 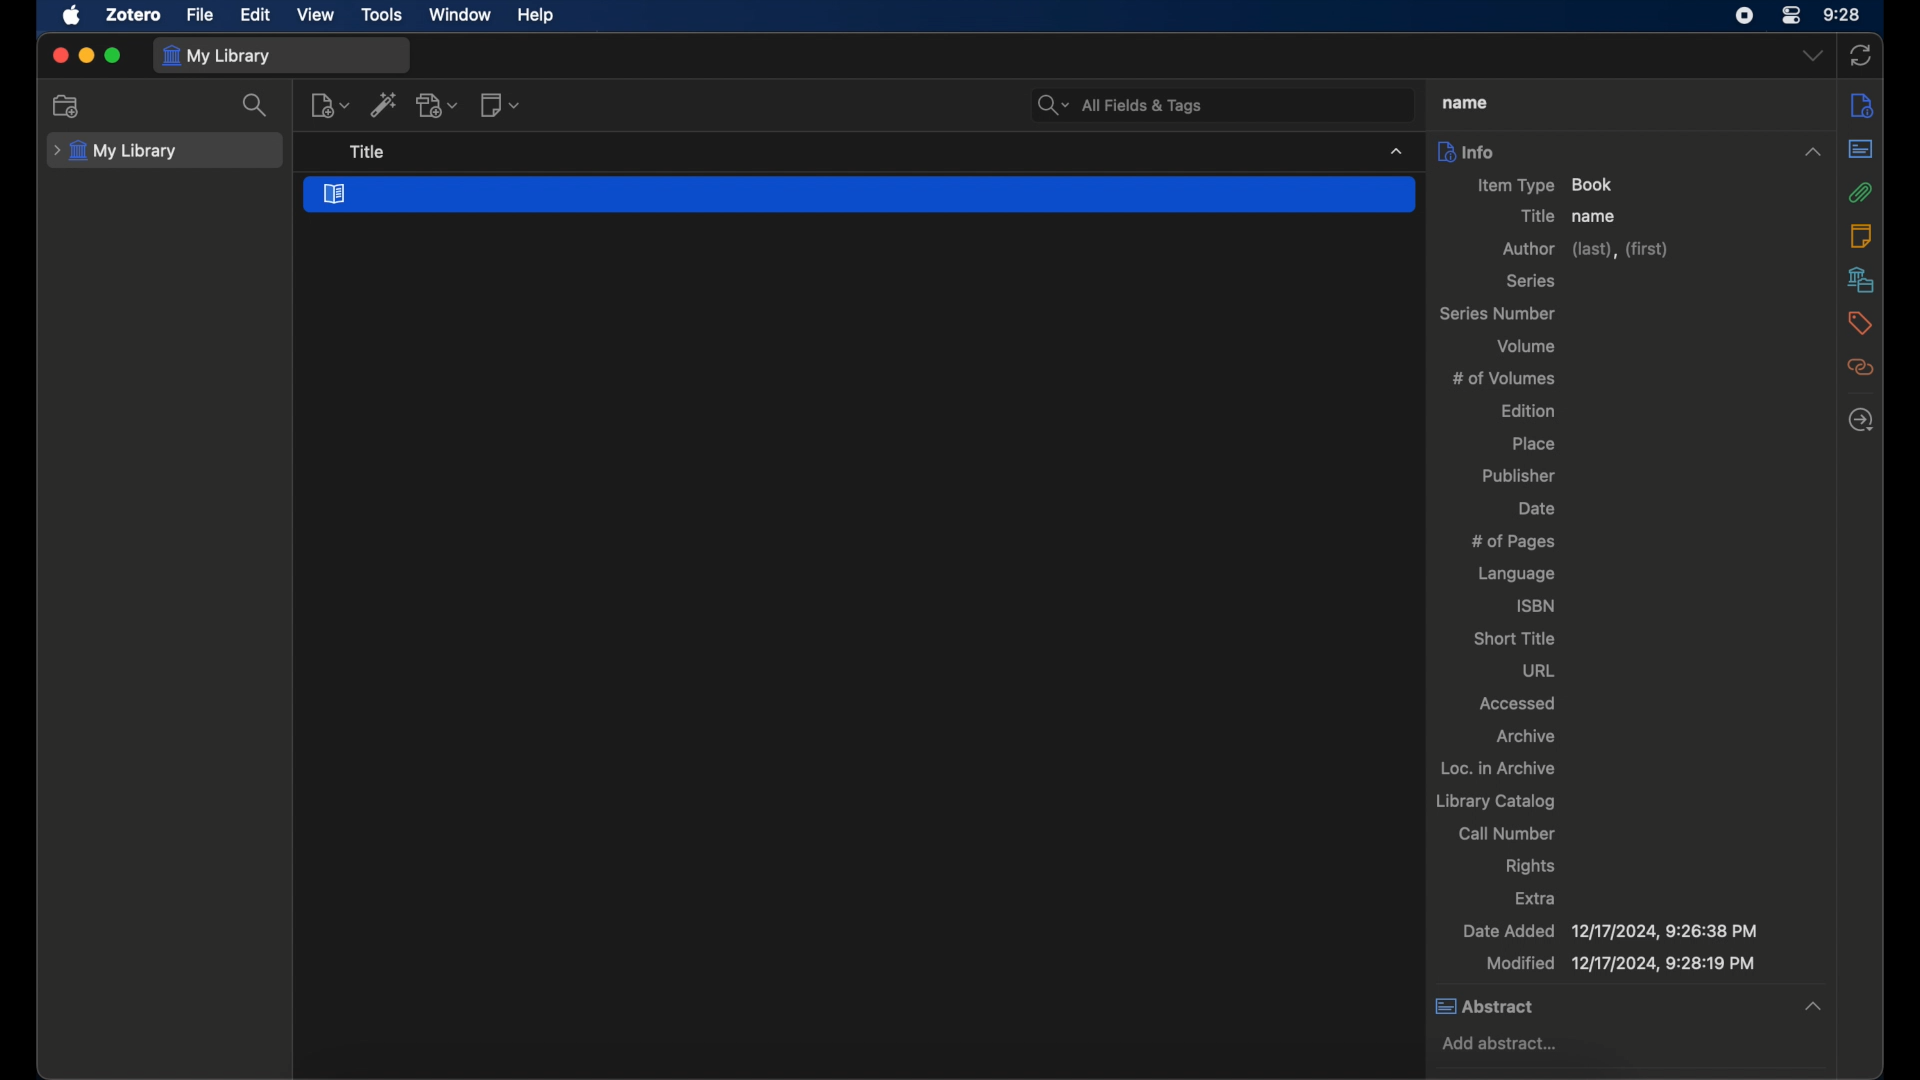 What do you see at coordinates (1861, 193) in the screenshot?
I see `attachments` at bounding box center [1861, 193].